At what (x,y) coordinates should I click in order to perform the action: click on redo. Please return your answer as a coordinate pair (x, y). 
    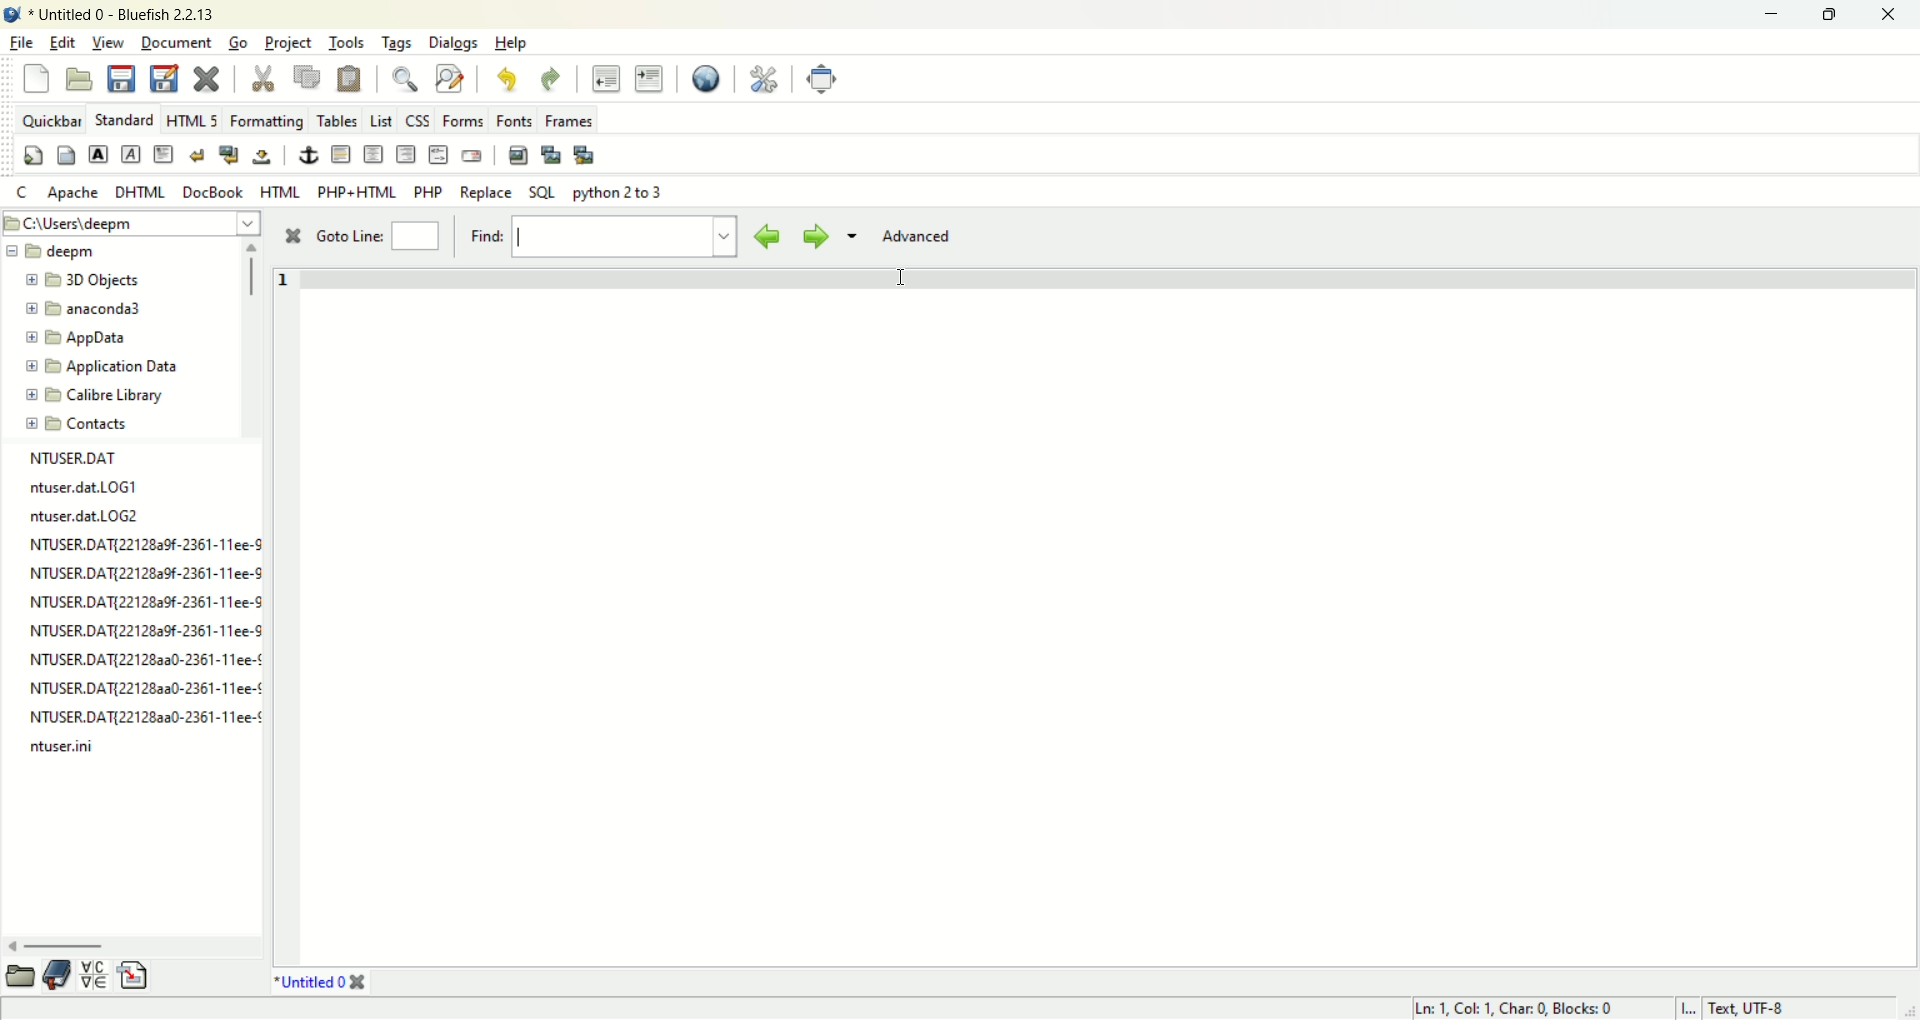
    Looking at the image, I should click on (551, 80).